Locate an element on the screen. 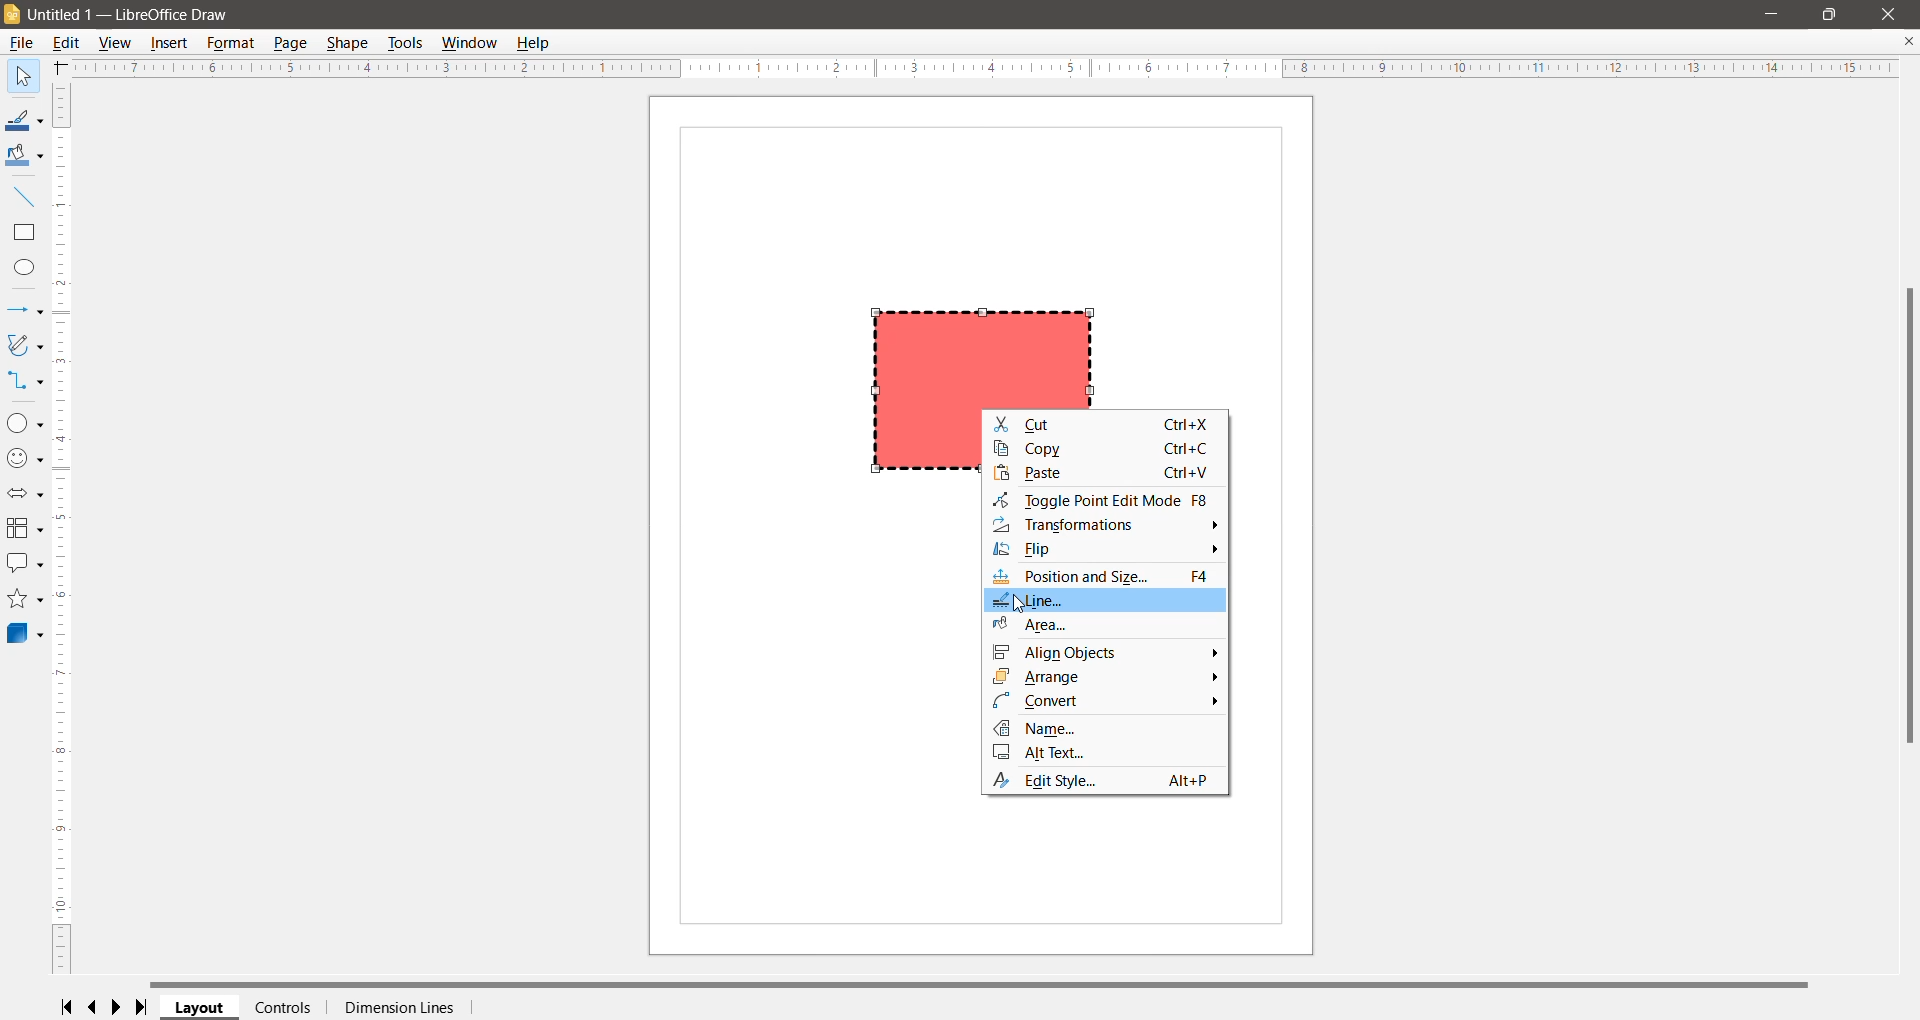 The width and height of the screenshot is (1920, 1020). Curves and Polygons is located at coordinates (24, 344).